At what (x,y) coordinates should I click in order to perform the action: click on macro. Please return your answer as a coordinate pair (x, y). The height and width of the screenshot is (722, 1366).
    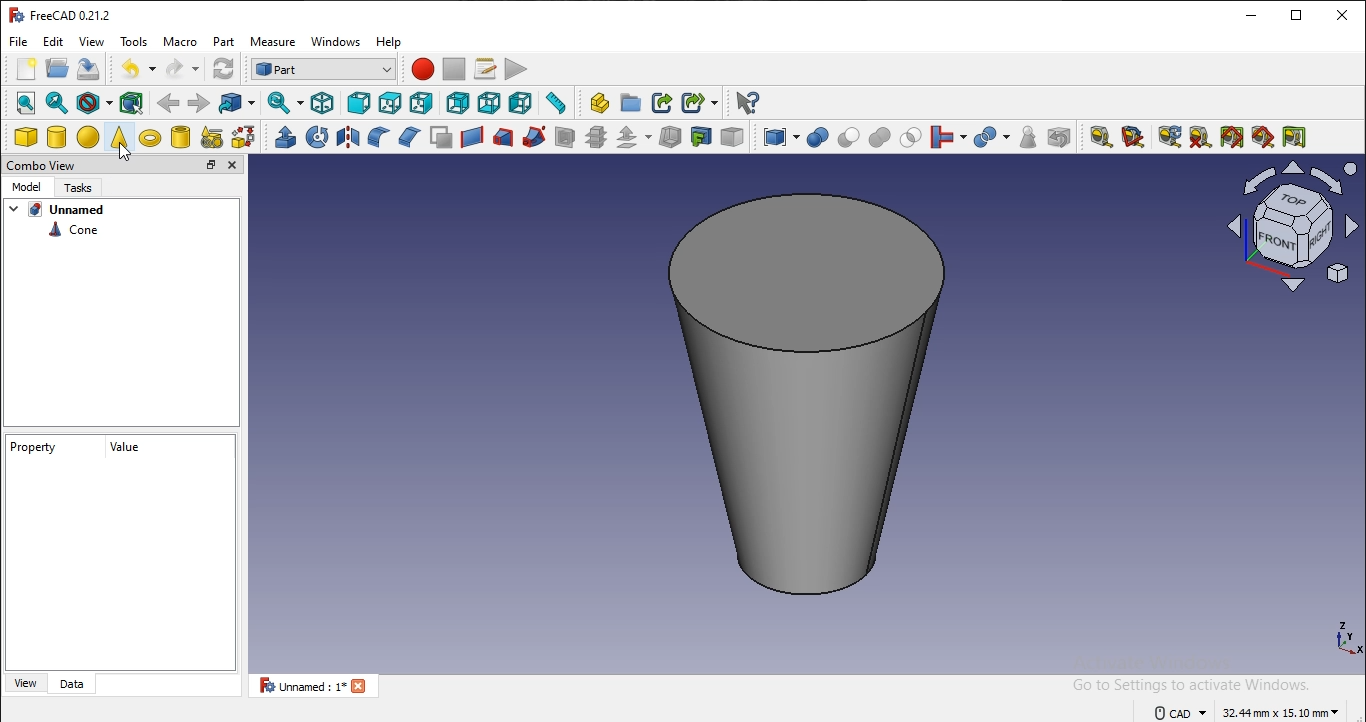
    Looking at the image, I should click on (182, 41).